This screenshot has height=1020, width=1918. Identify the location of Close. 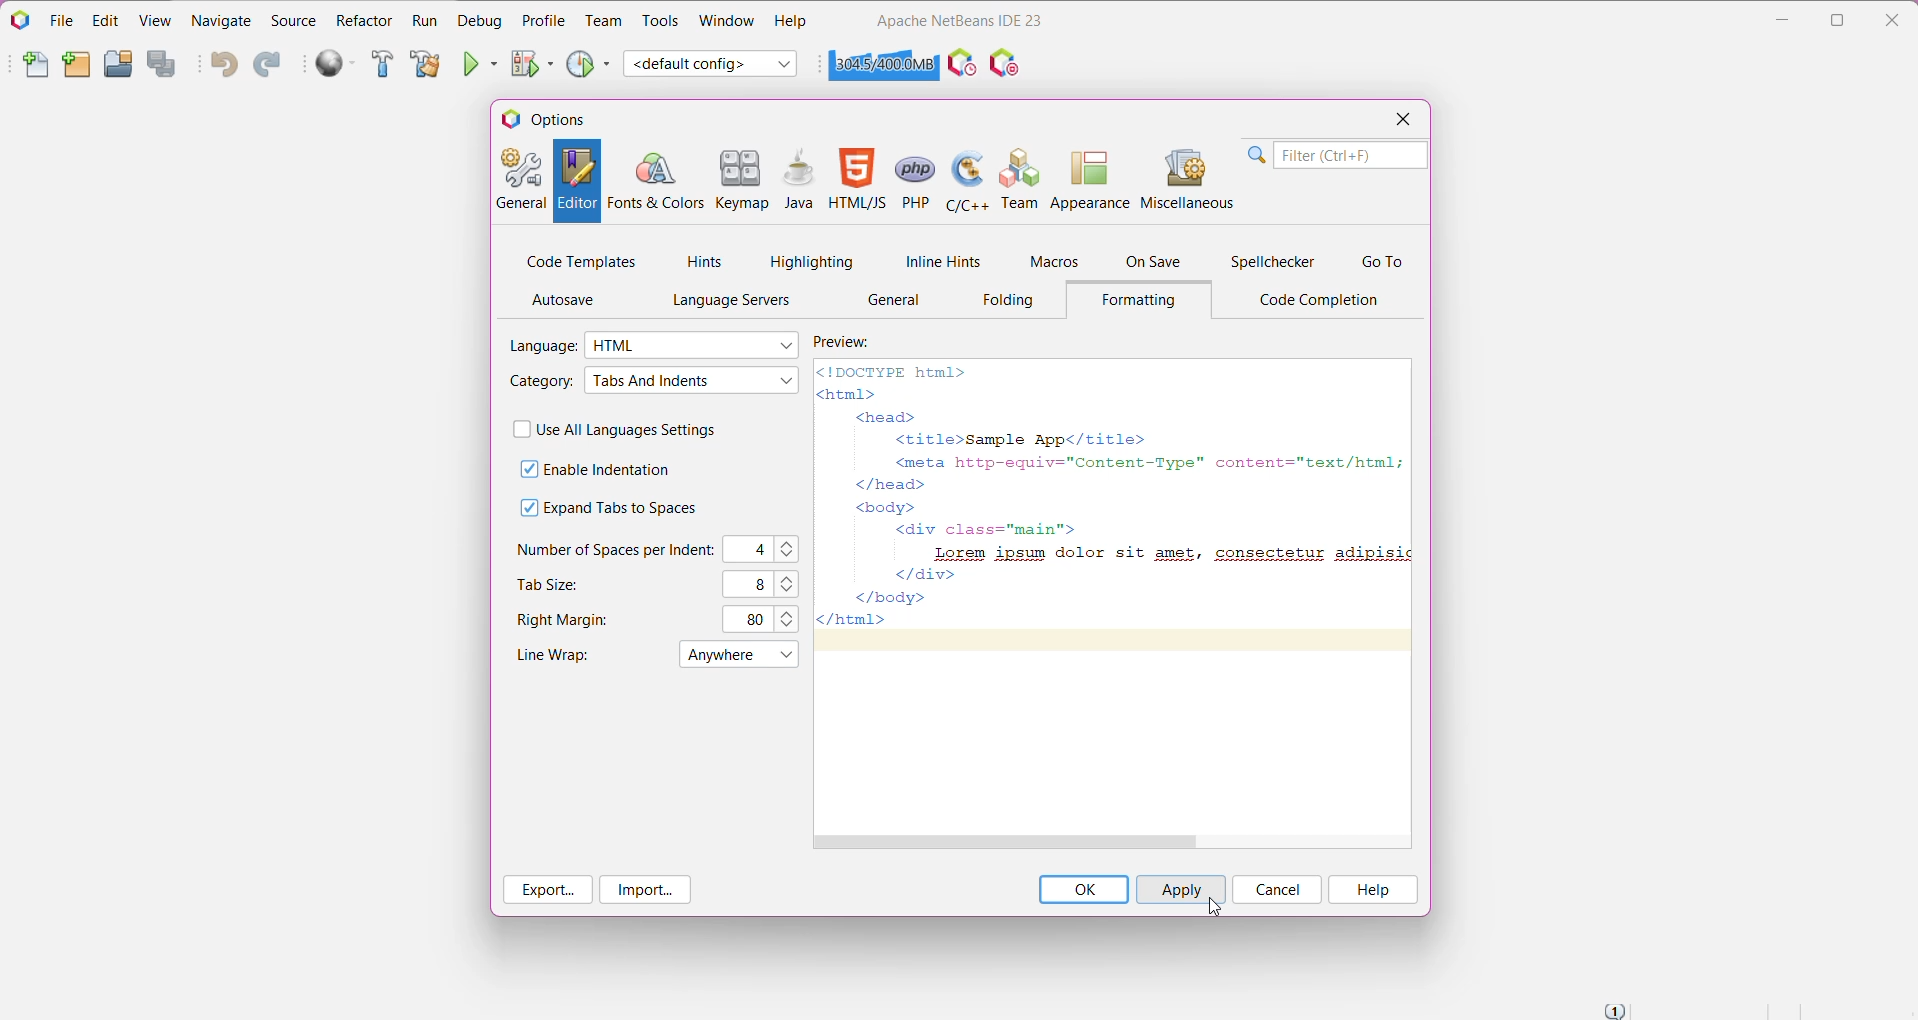
(1896, 17).